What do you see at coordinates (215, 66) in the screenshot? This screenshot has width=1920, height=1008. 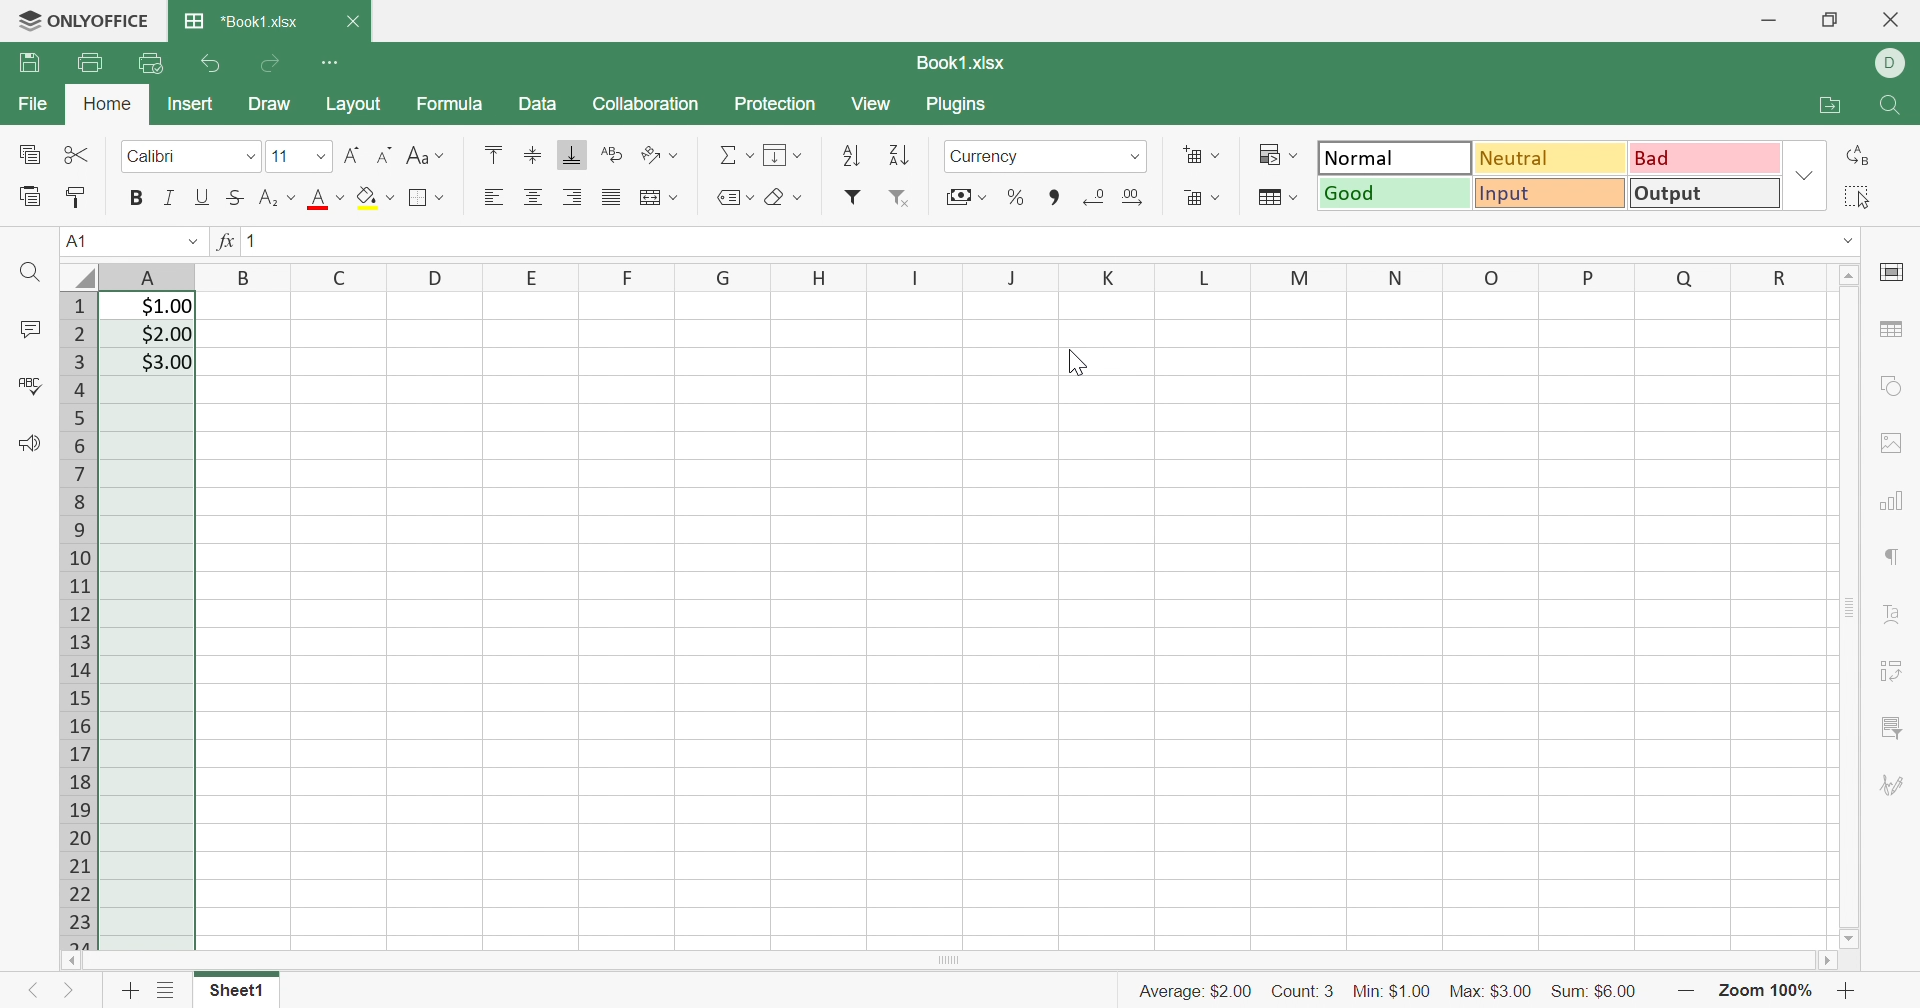 I see `Undo` at bounding box center [215, 66].